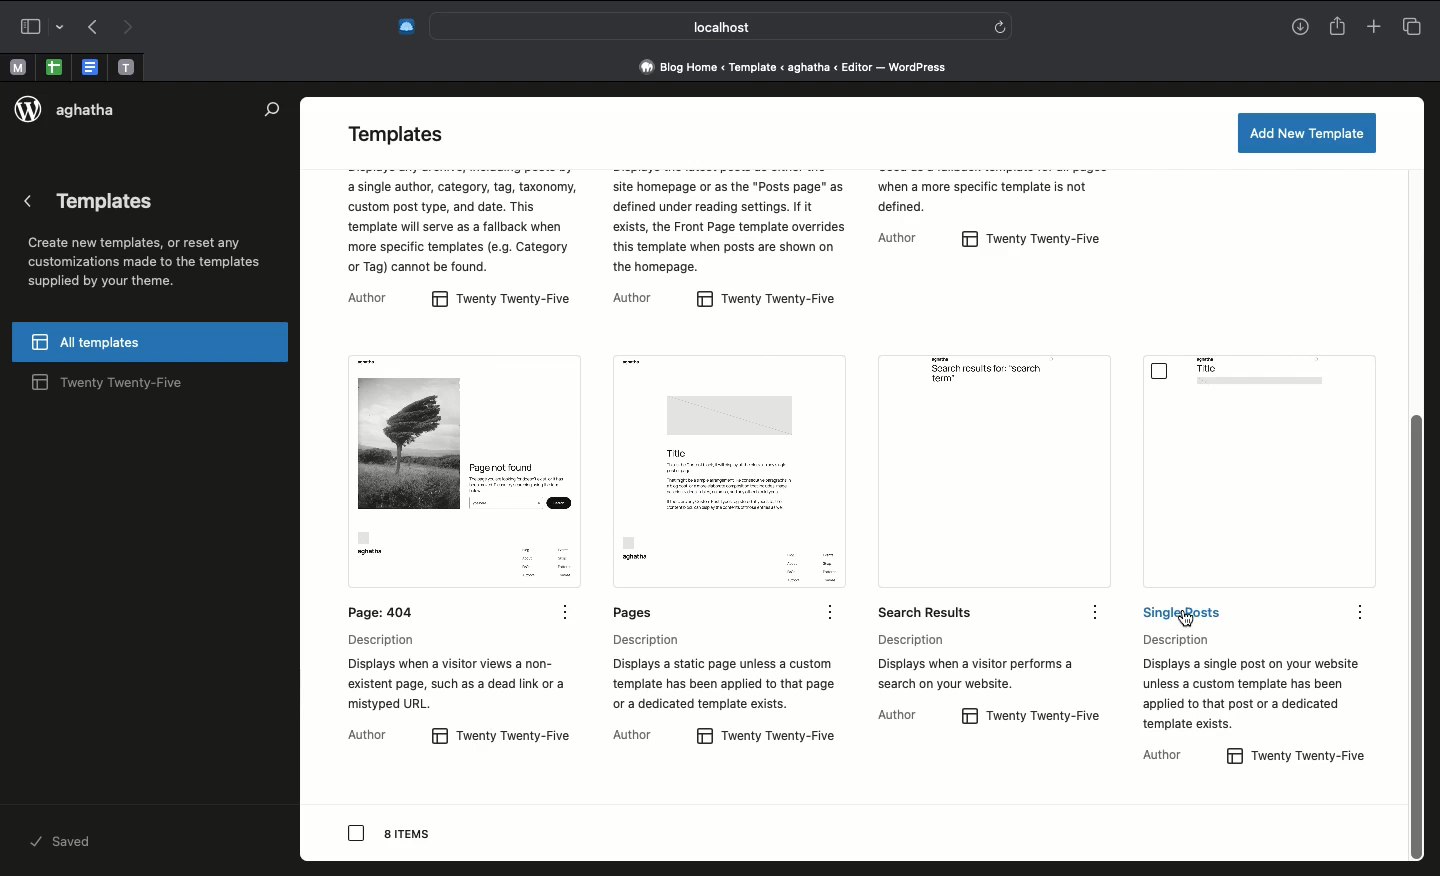  I want to click on twenty twenty-five, so click(122, 384).